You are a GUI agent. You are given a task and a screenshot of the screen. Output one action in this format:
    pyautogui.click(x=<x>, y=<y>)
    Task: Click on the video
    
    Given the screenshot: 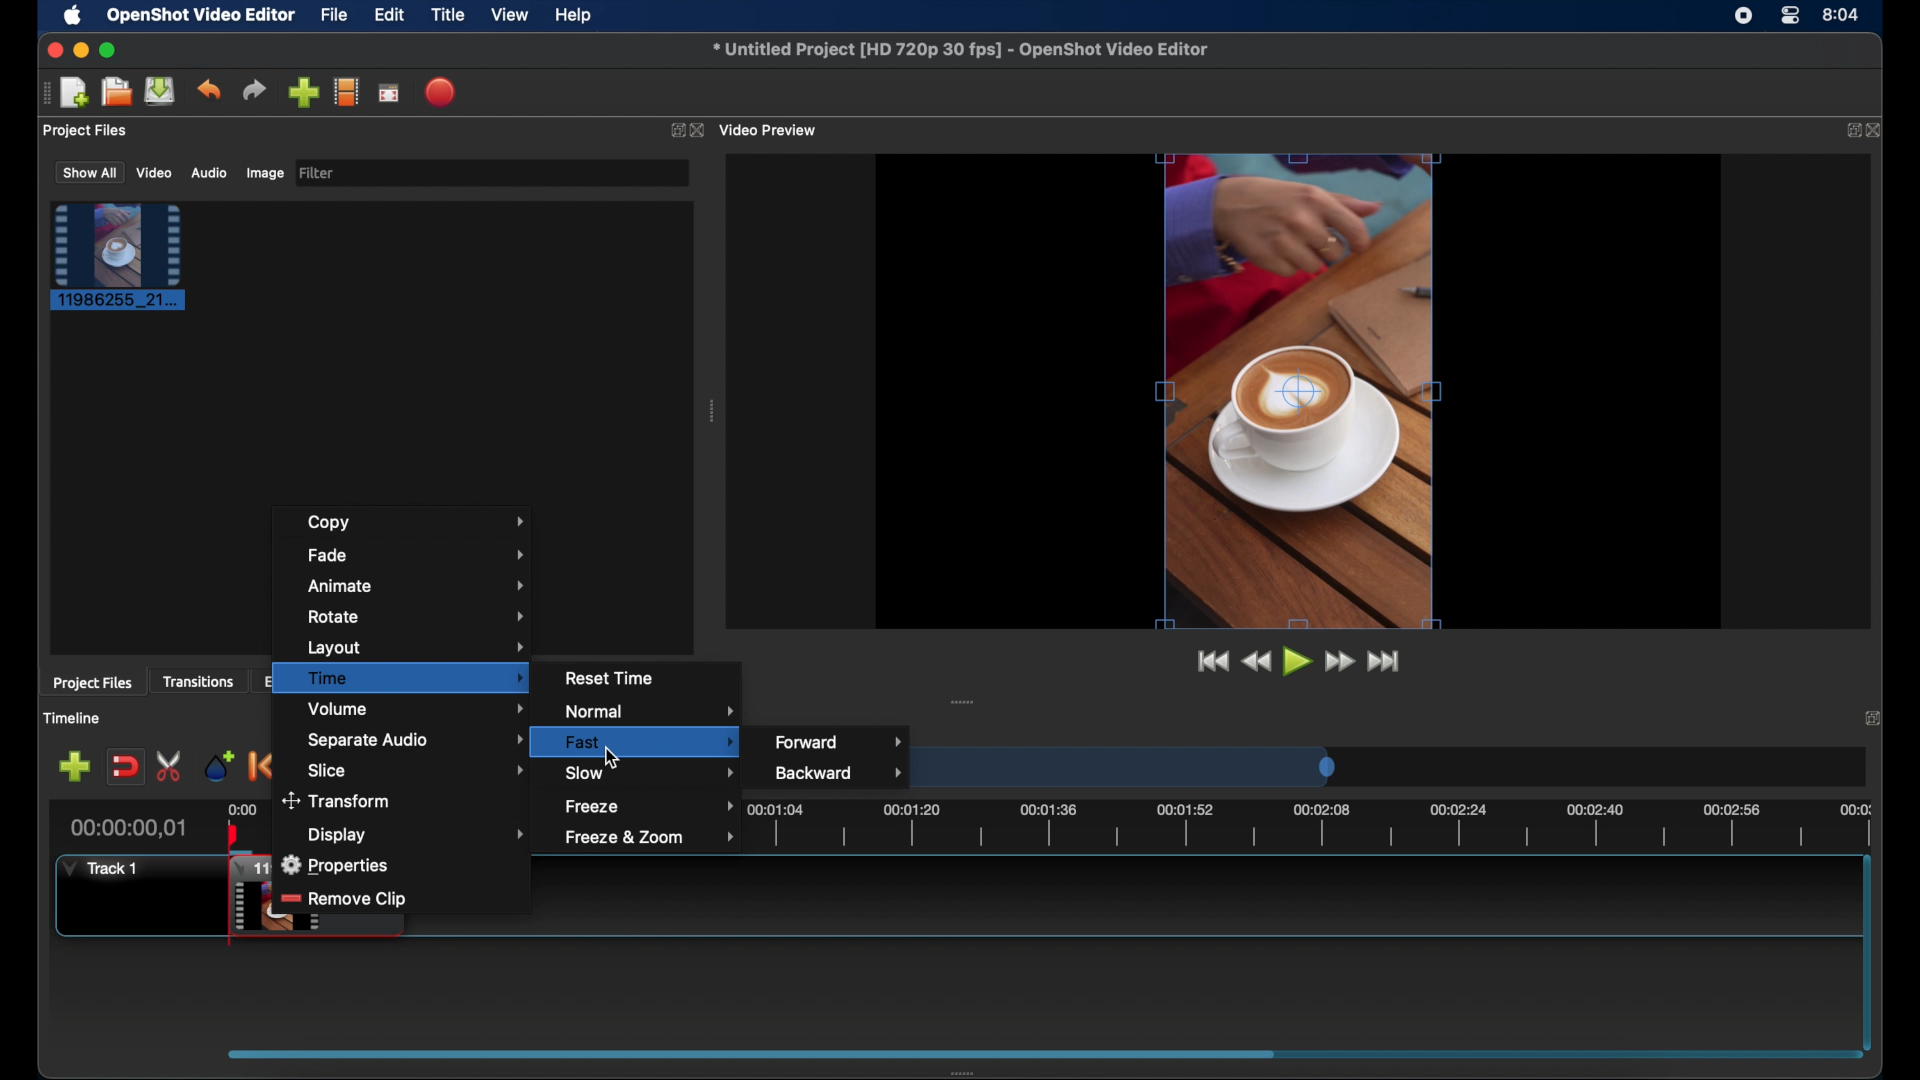 What is the action you would take?
    pyautogui.click(x=155, y=173)
    